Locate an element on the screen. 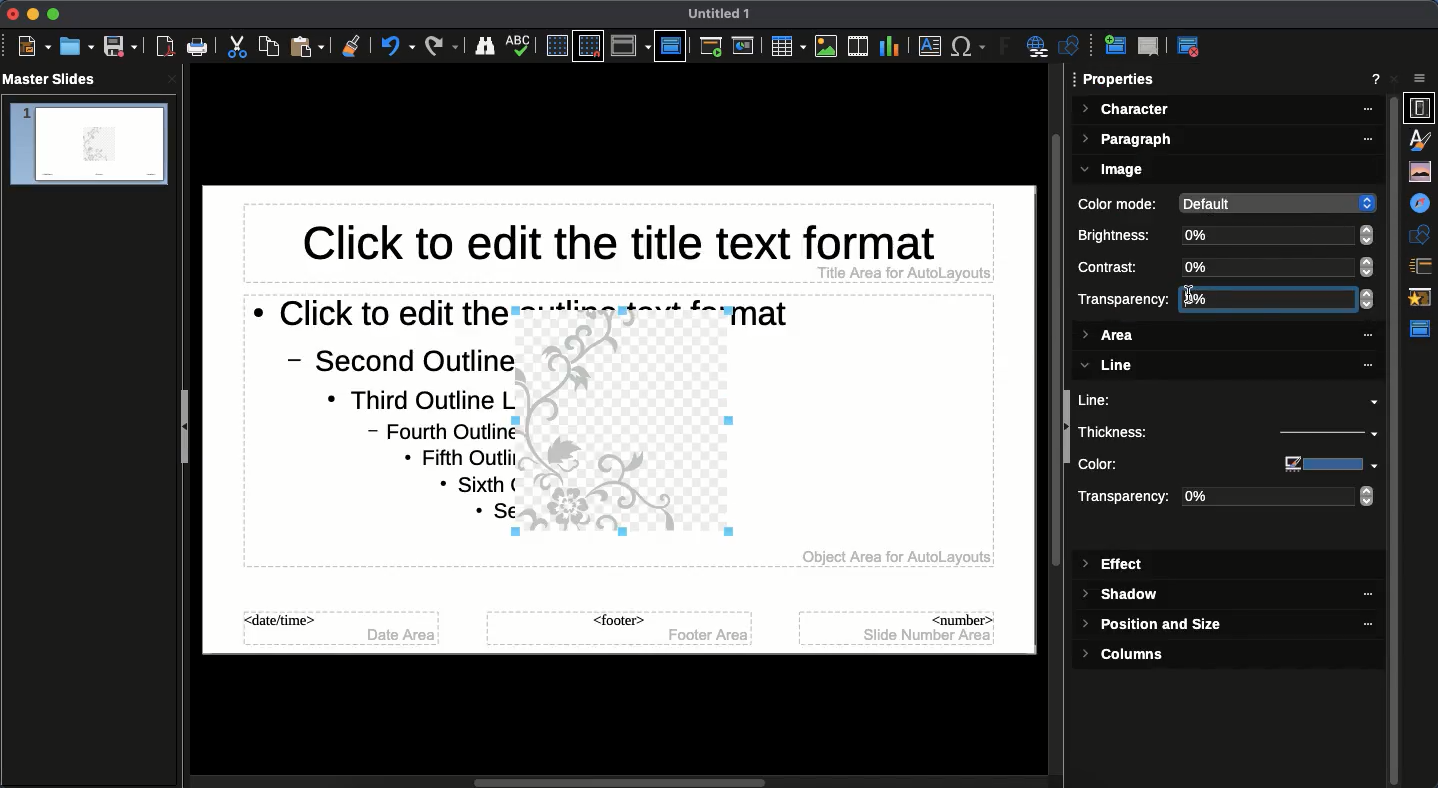 Image resolution: width=1438 pixels, height=788 pixels. Delete master is located at coordinates (1149, 46).